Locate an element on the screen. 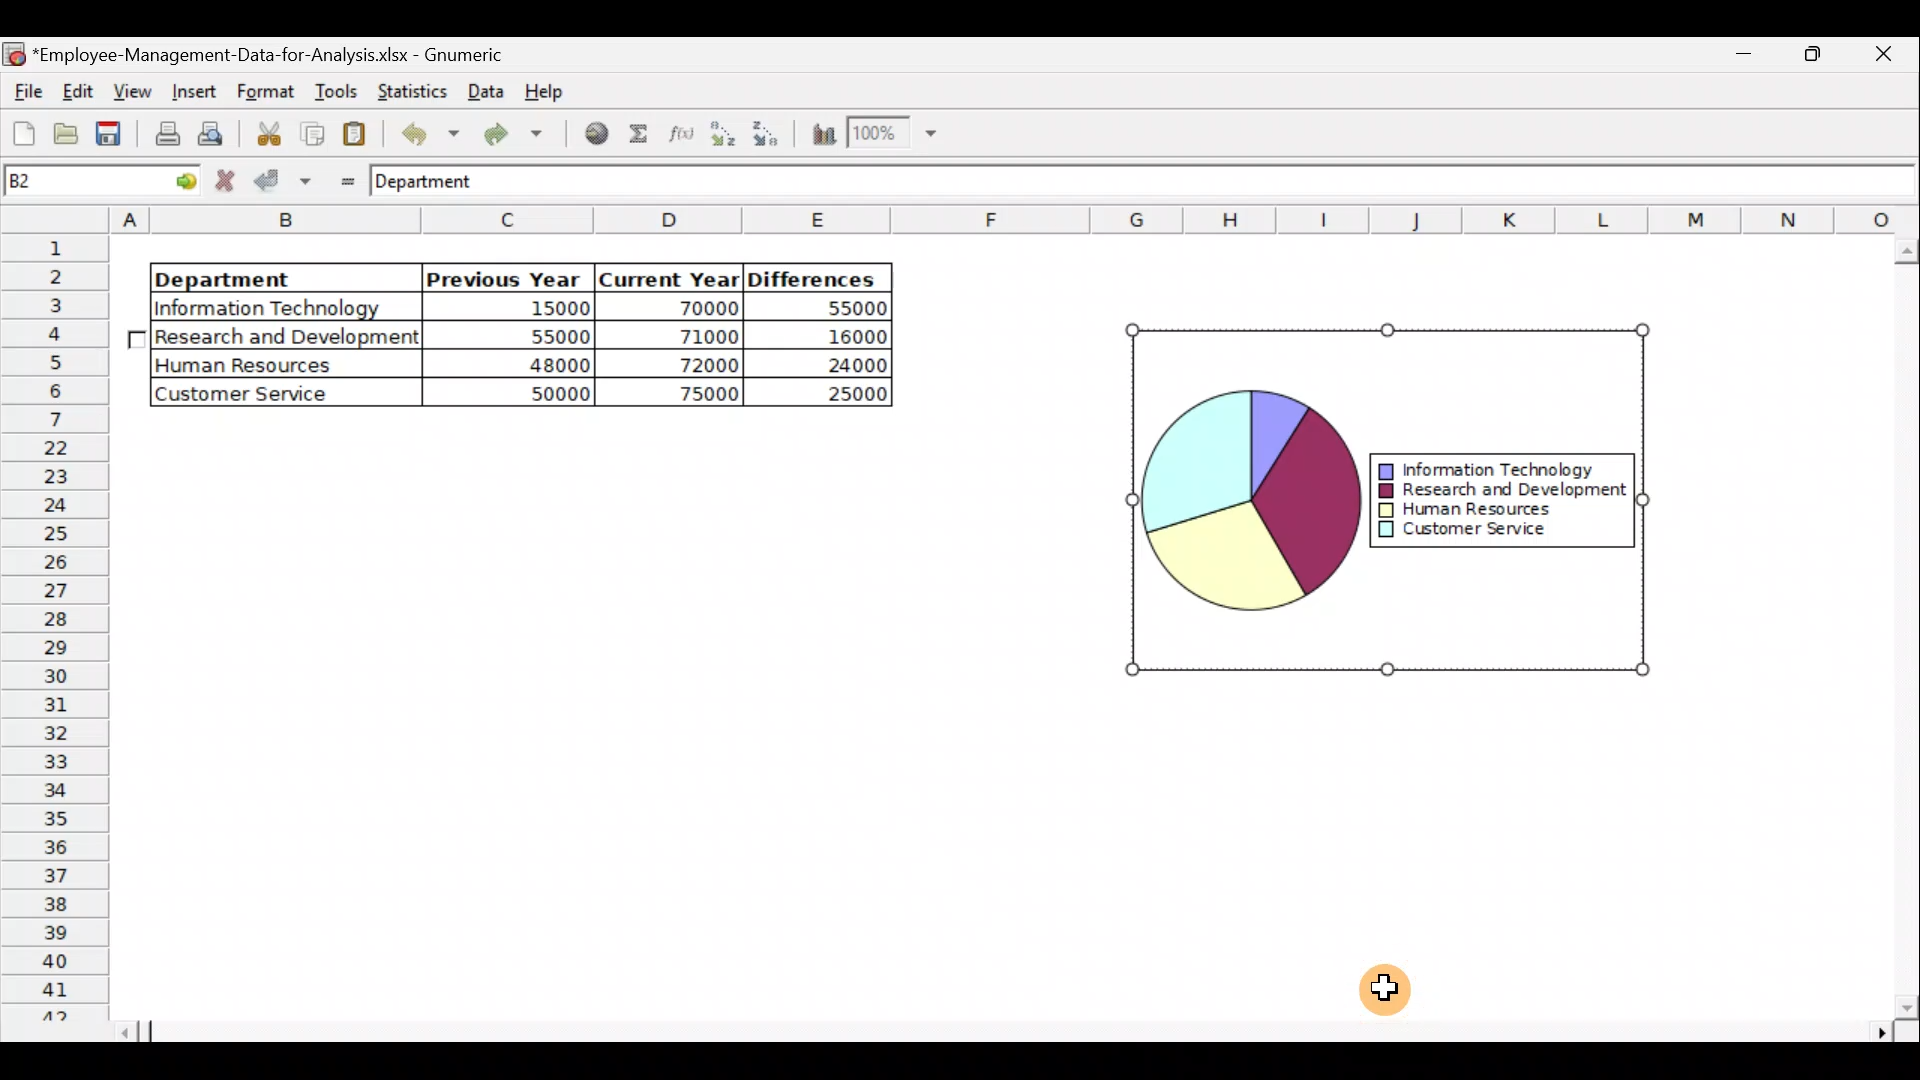  Enter formula is located at coordinates (341, 179).